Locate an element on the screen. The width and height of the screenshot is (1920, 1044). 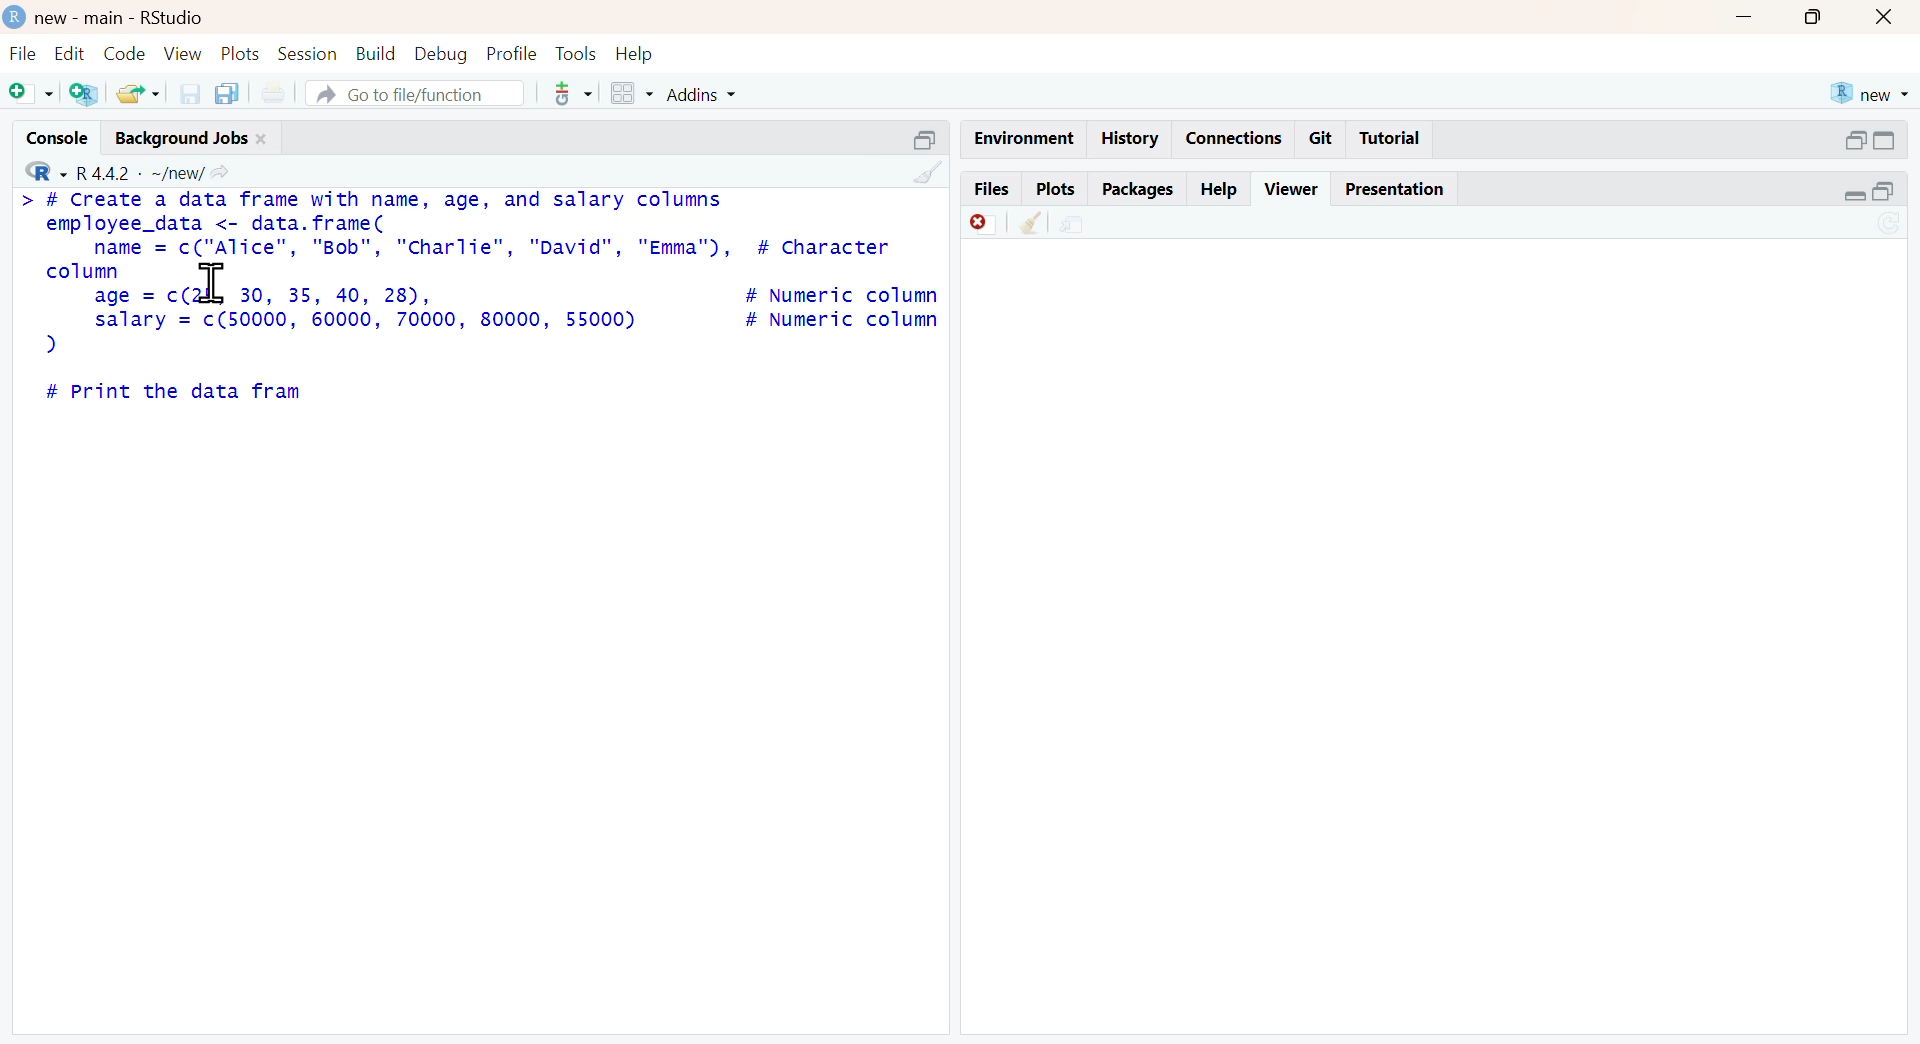
Help is located at coordinates (1223, 187).